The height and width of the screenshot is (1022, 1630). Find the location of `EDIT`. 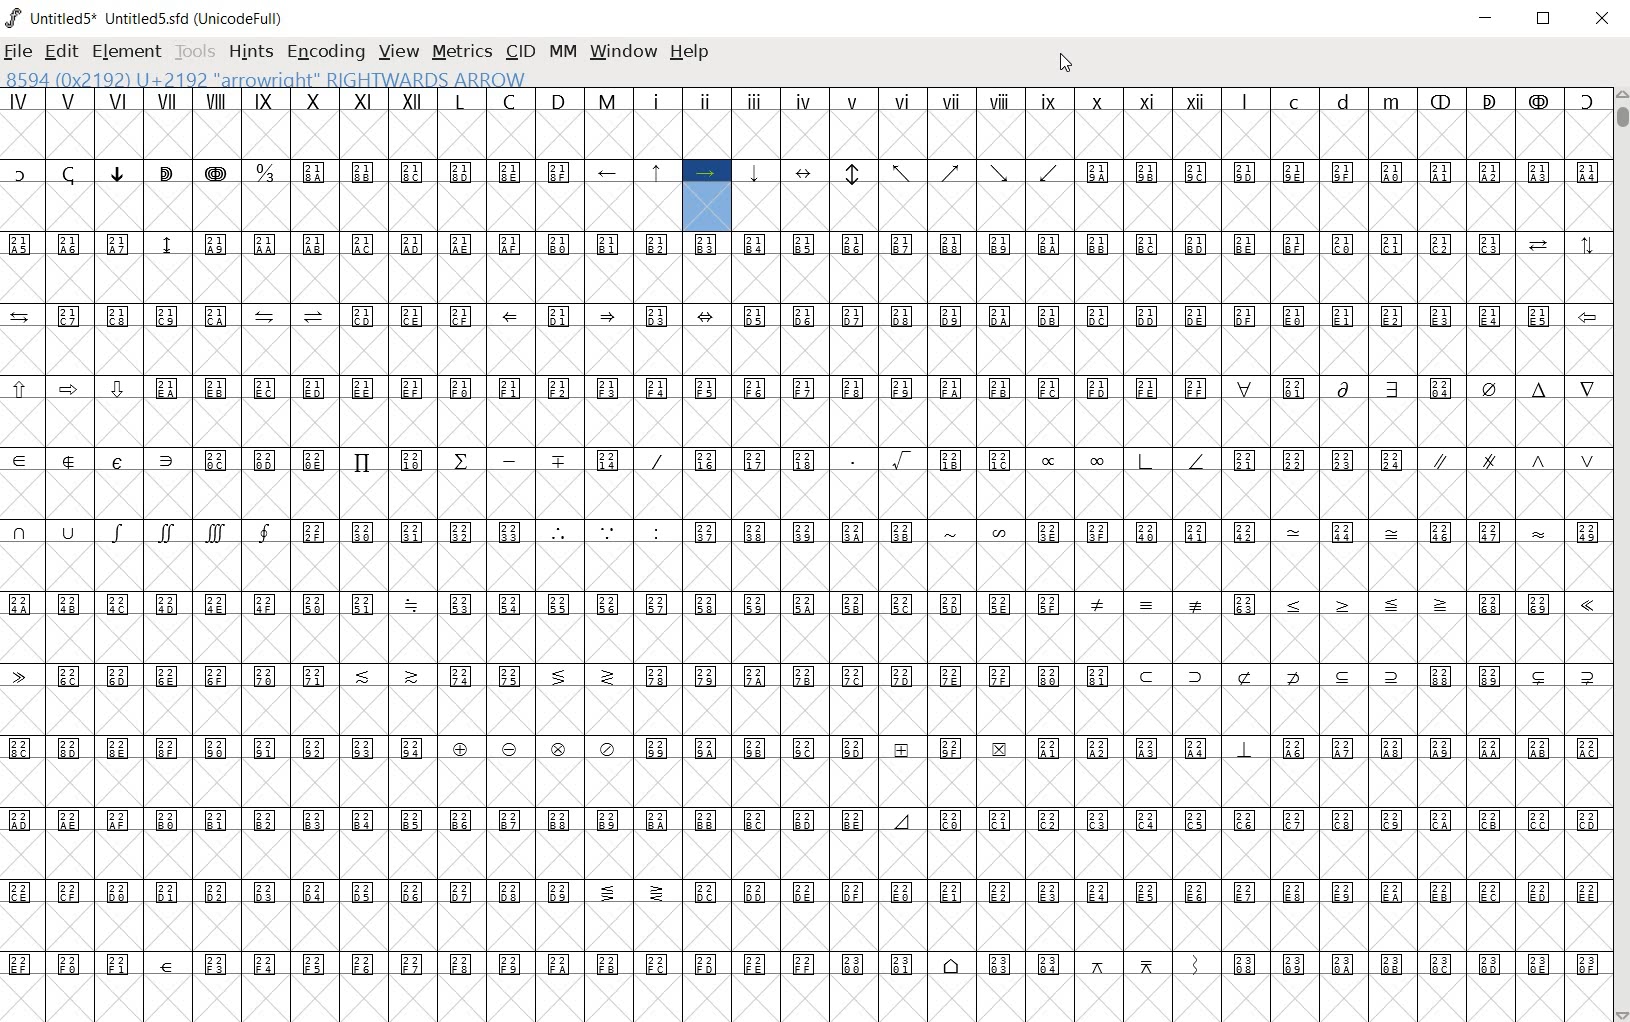

EDIT is located at coordinates (59, 51).